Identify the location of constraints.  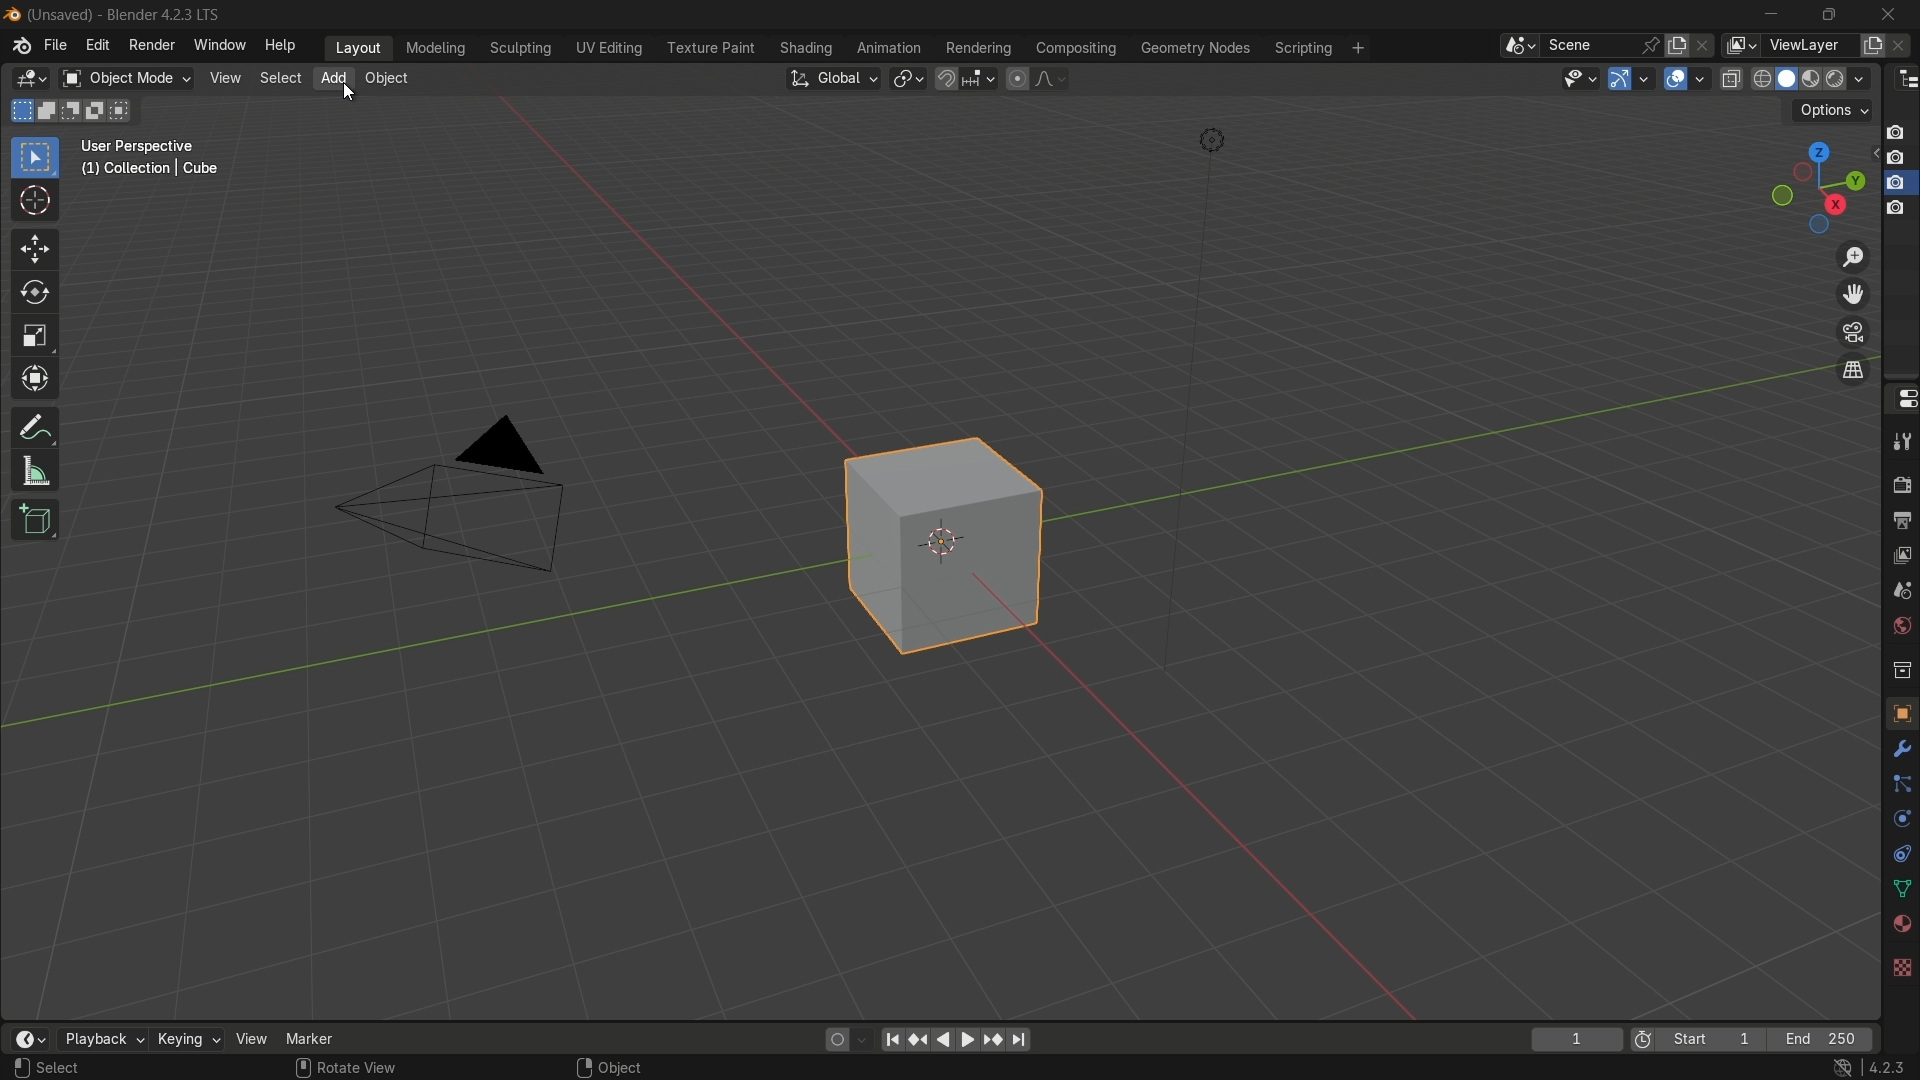
(1900, 854).